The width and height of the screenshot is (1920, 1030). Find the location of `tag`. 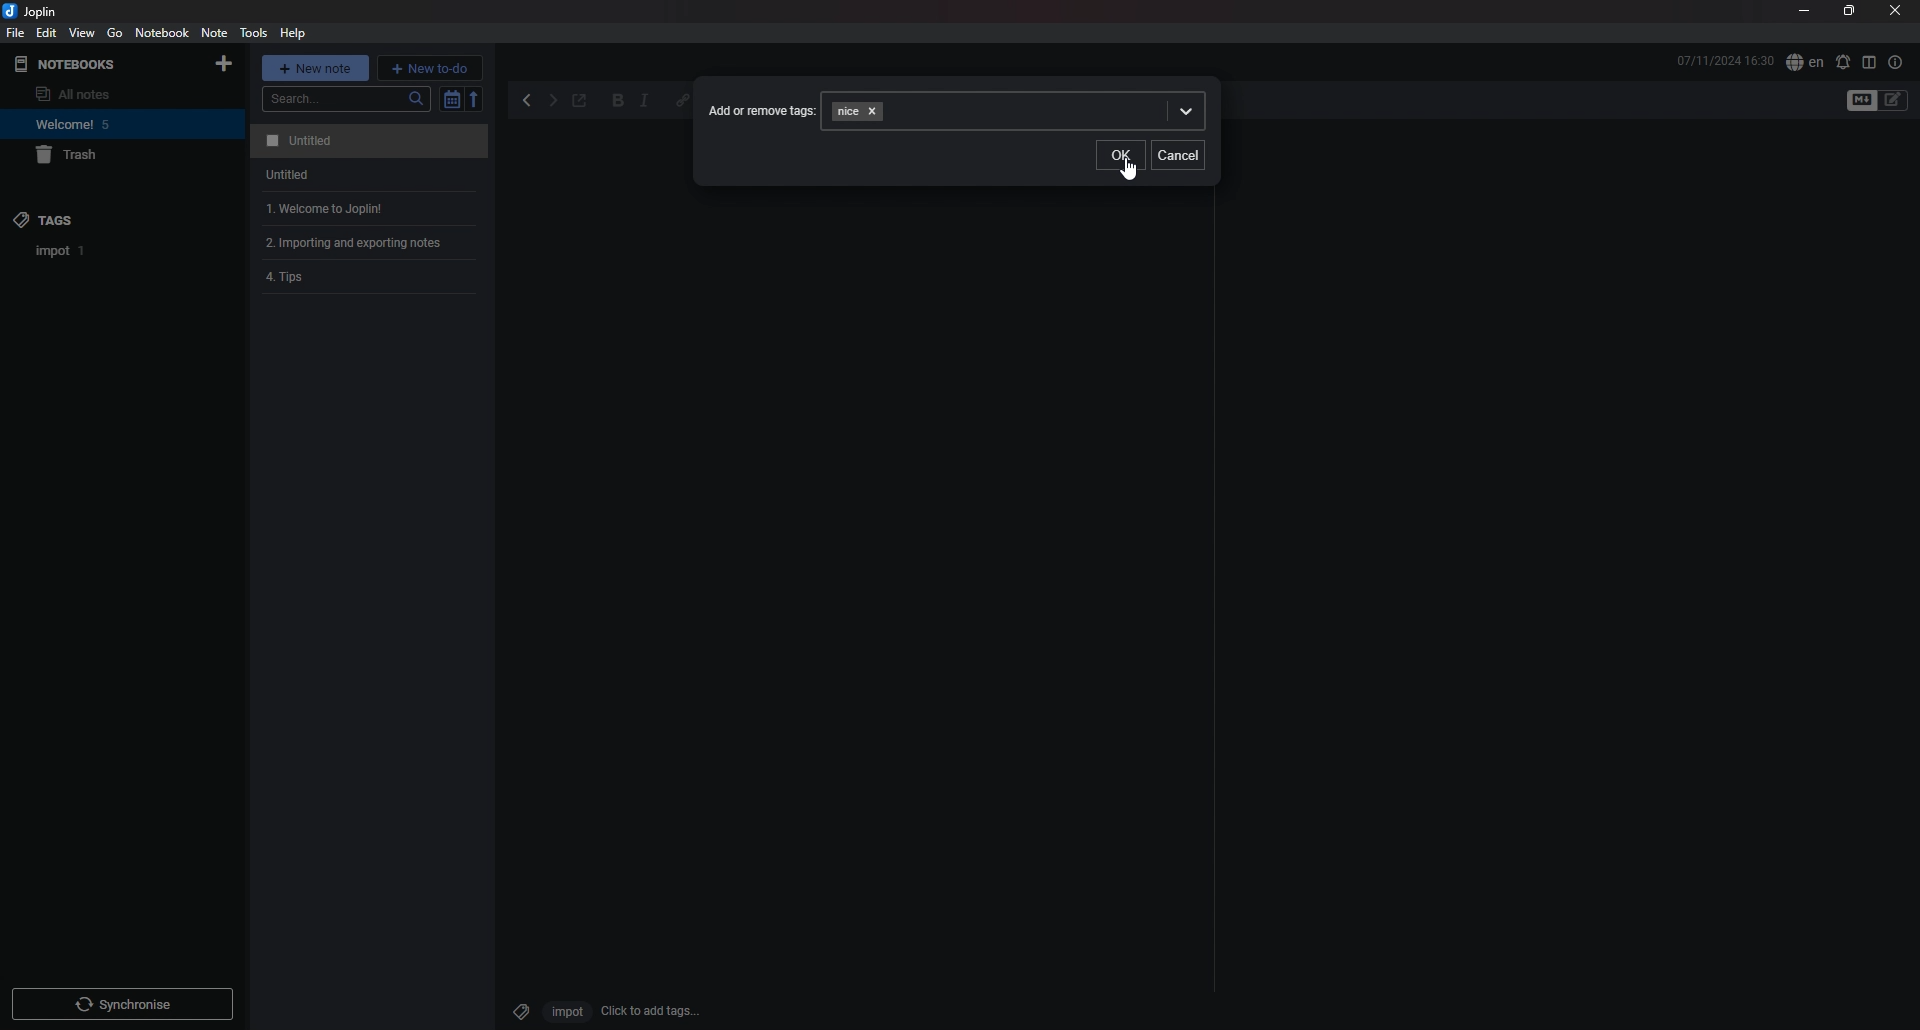

tag is located at coordinates (517, 1008).